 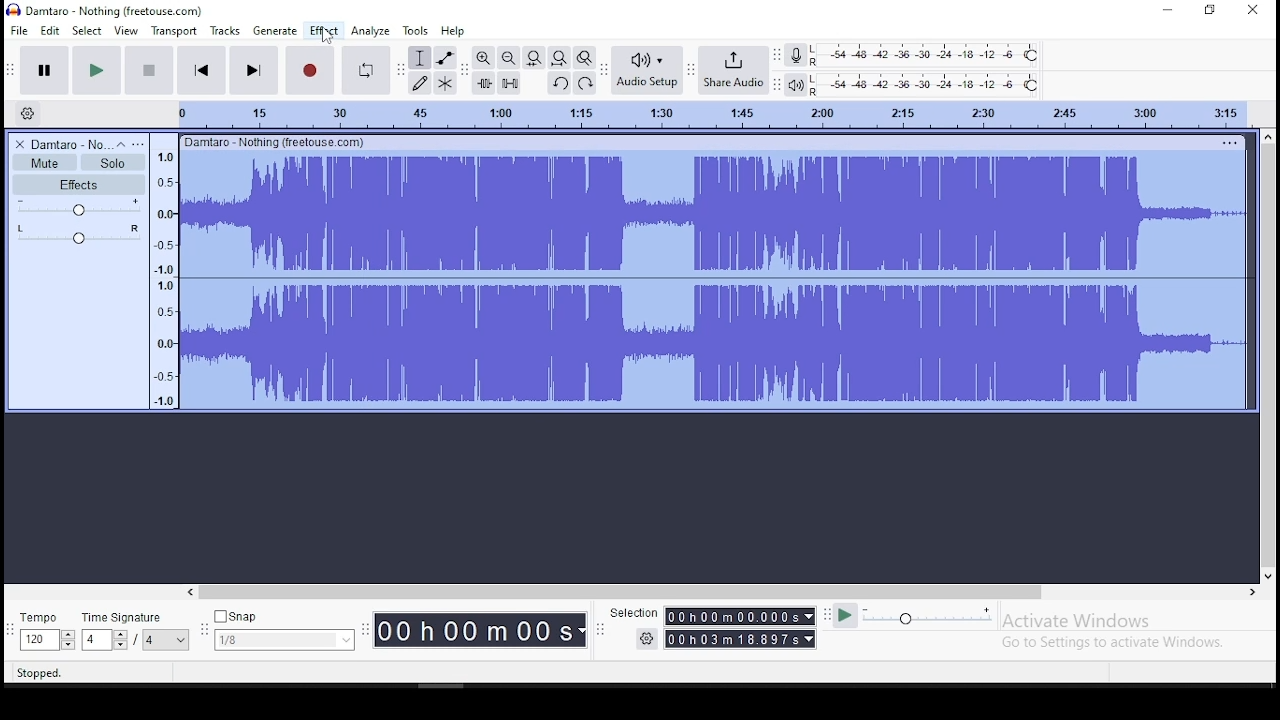 I want to click on play, so click(x=846, y=618).